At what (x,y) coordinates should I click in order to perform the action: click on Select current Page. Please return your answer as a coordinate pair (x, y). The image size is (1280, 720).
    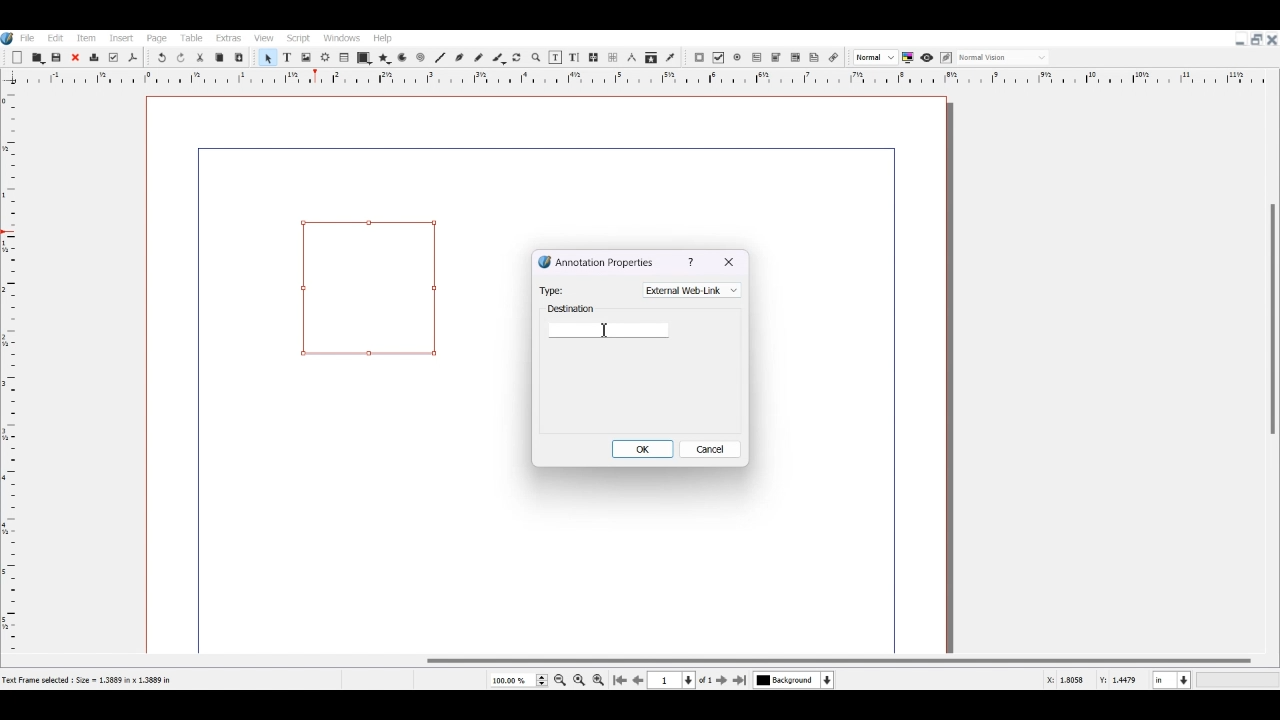
    Looking at the image, I should click on (684, 680).